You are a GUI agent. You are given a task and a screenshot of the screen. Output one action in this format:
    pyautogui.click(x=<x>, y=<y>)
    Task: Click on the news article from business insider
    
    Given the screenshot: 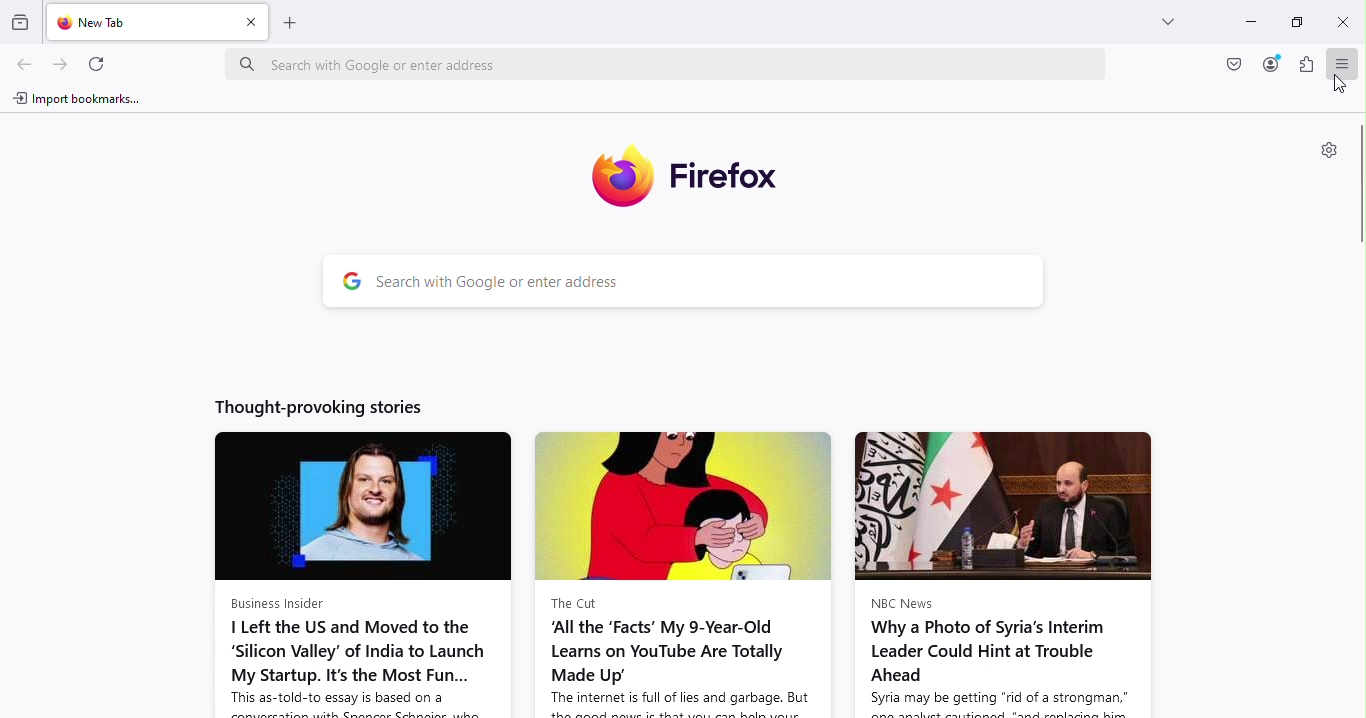 What is the action you would take?
    pyautogui.click(x=362, y=574)
    